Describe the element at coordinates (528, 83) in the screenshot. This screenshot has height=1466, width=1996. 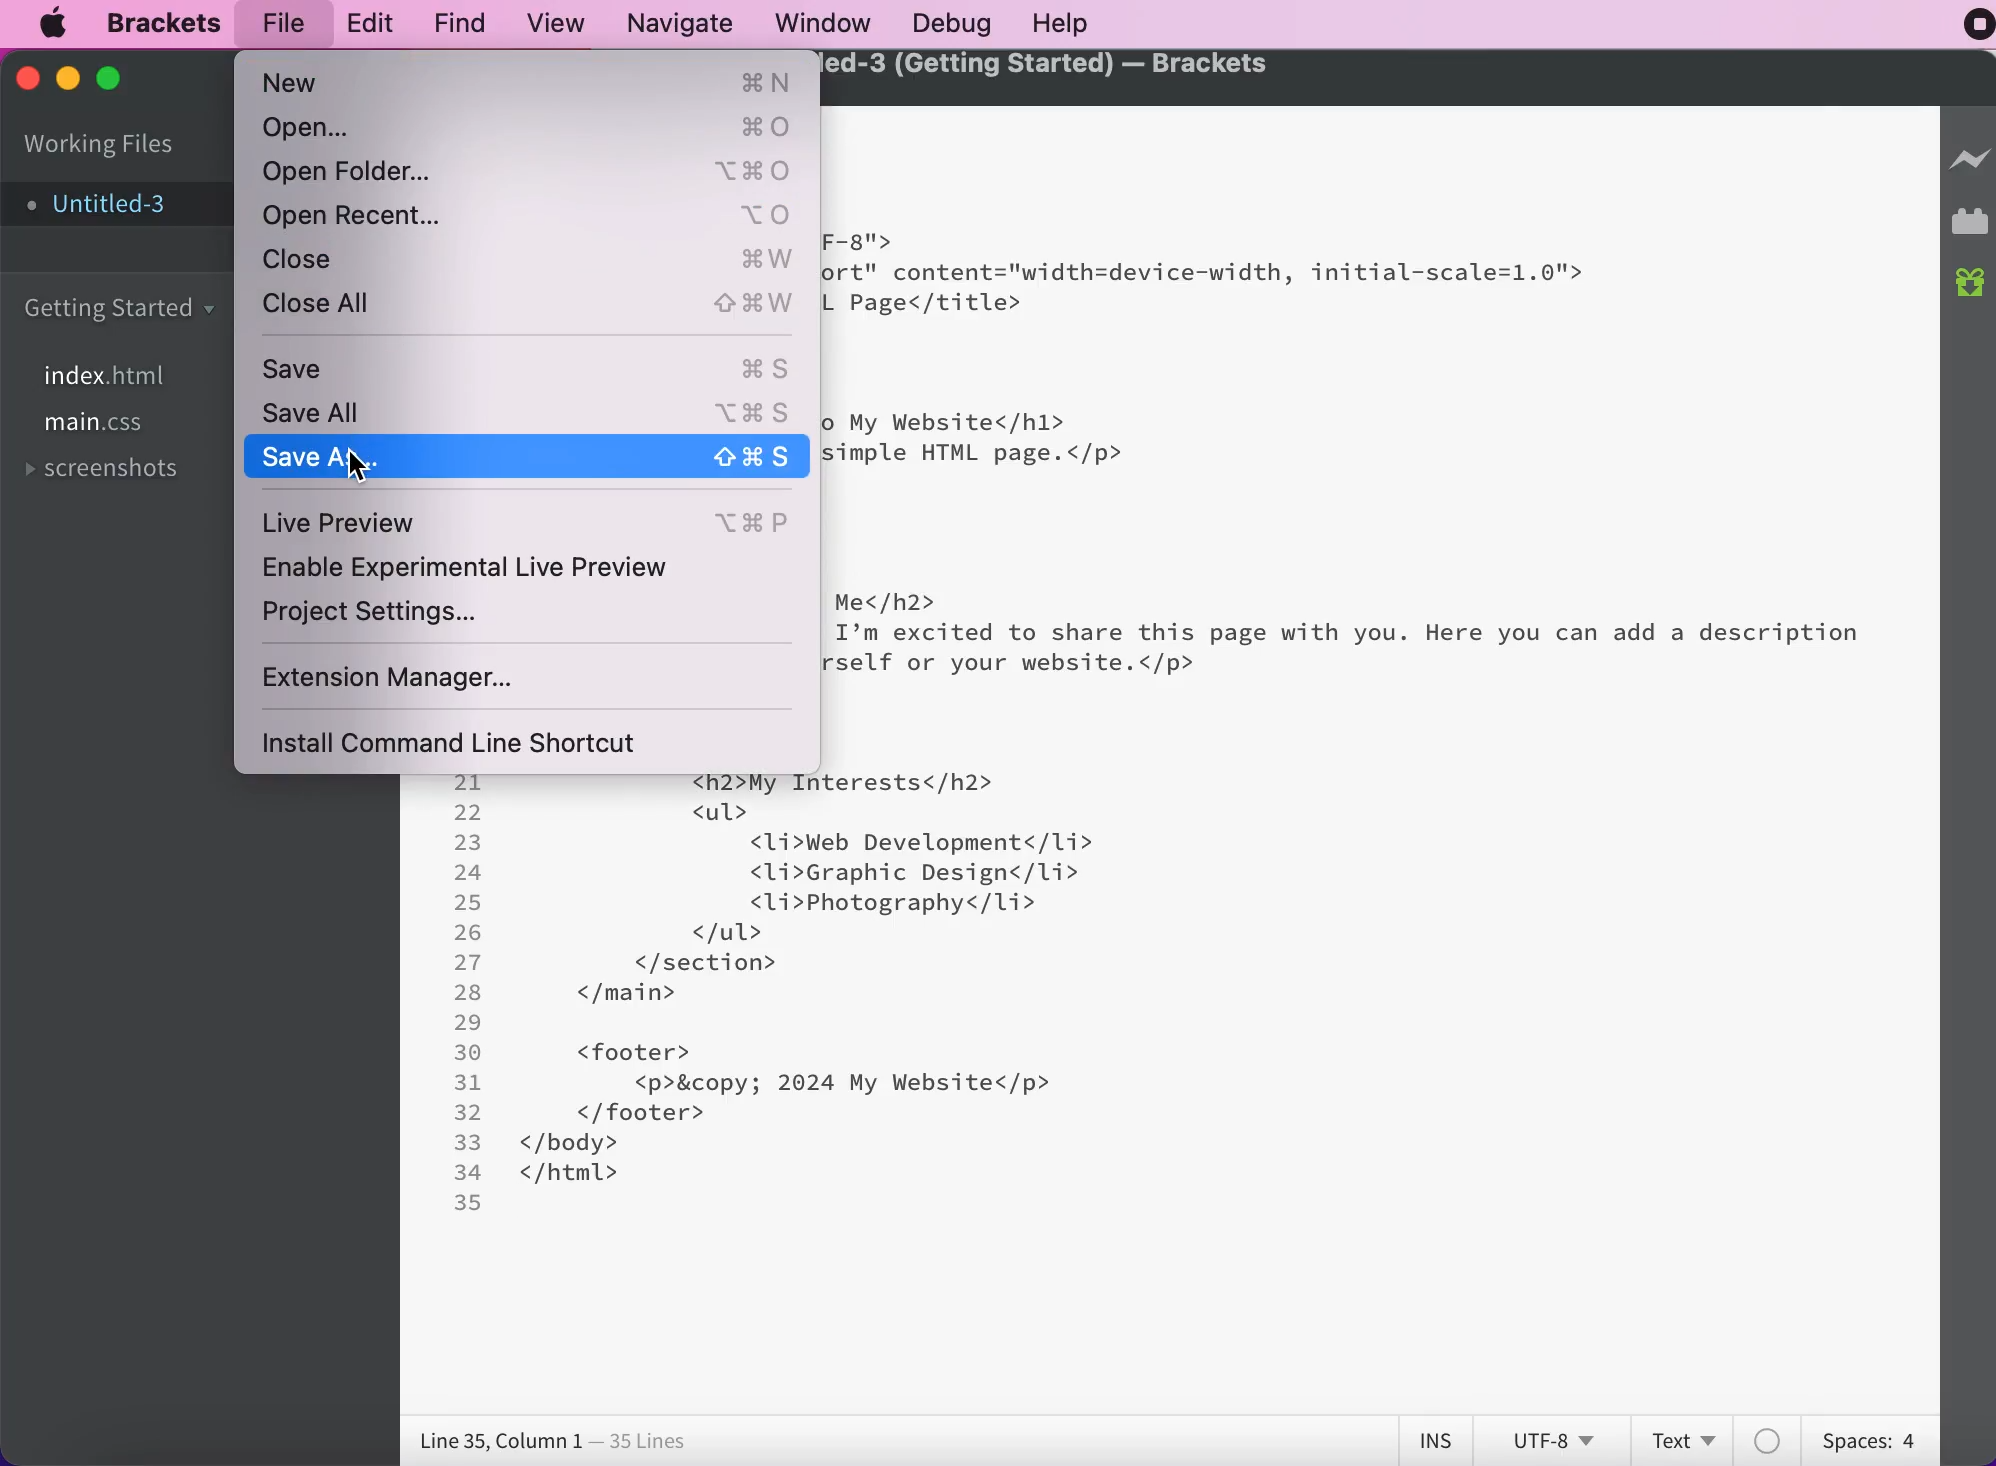
I see `new` at that location.